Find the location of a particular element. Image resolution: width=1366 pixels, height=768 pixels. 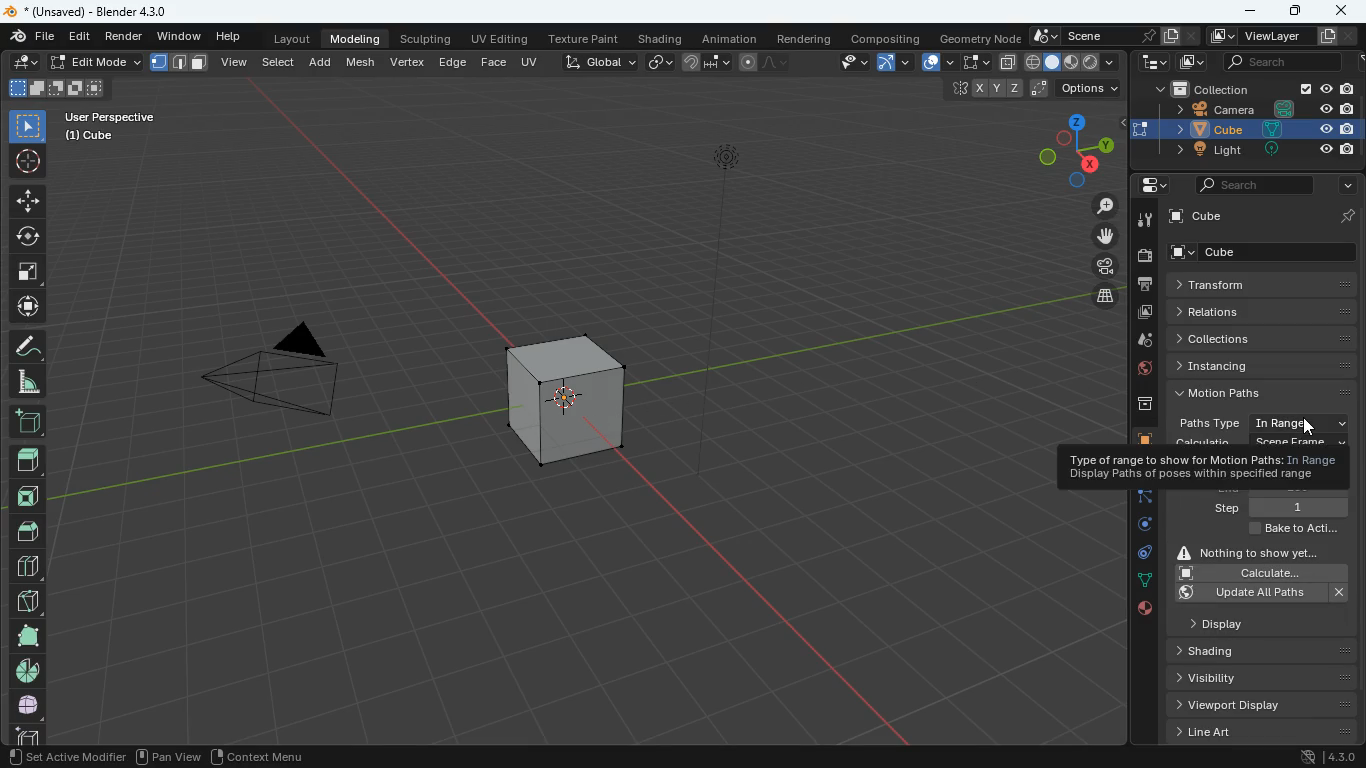

fullscreen is located at coordinates (974, 61).